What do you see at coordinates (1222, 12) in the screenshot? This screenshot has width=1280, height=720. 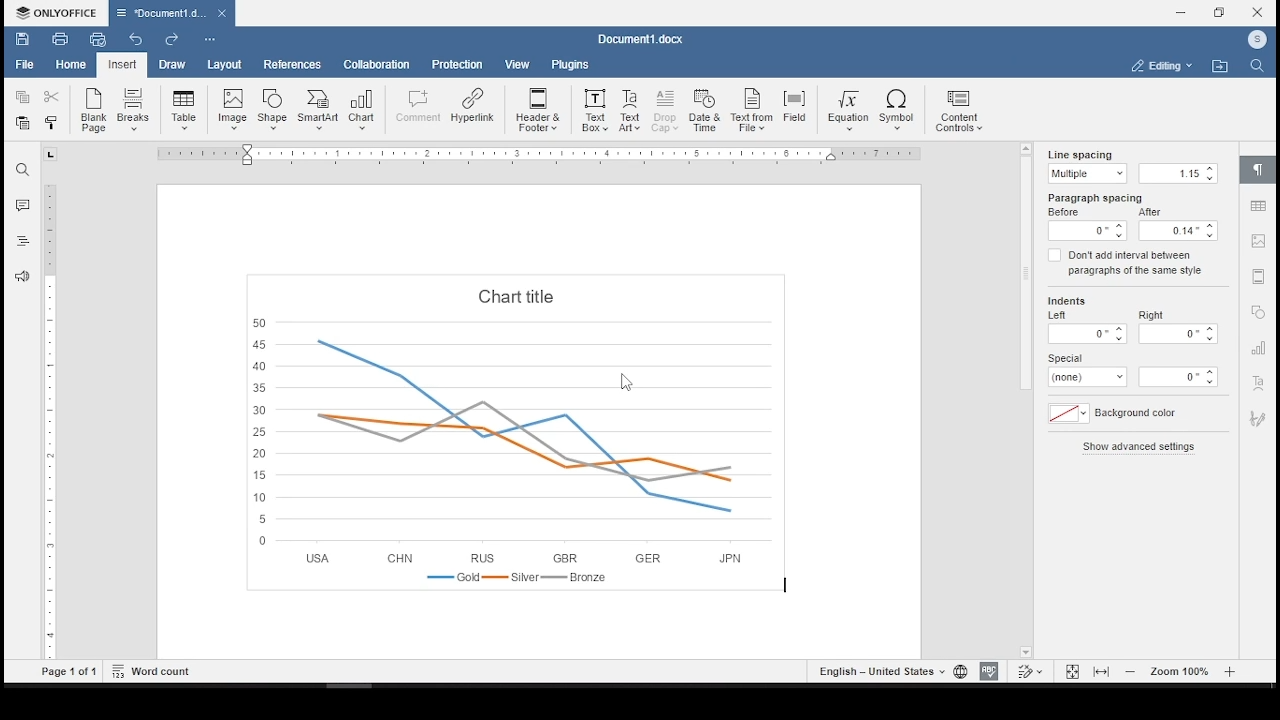 I see `restore` at bounding box center [1222, 12].